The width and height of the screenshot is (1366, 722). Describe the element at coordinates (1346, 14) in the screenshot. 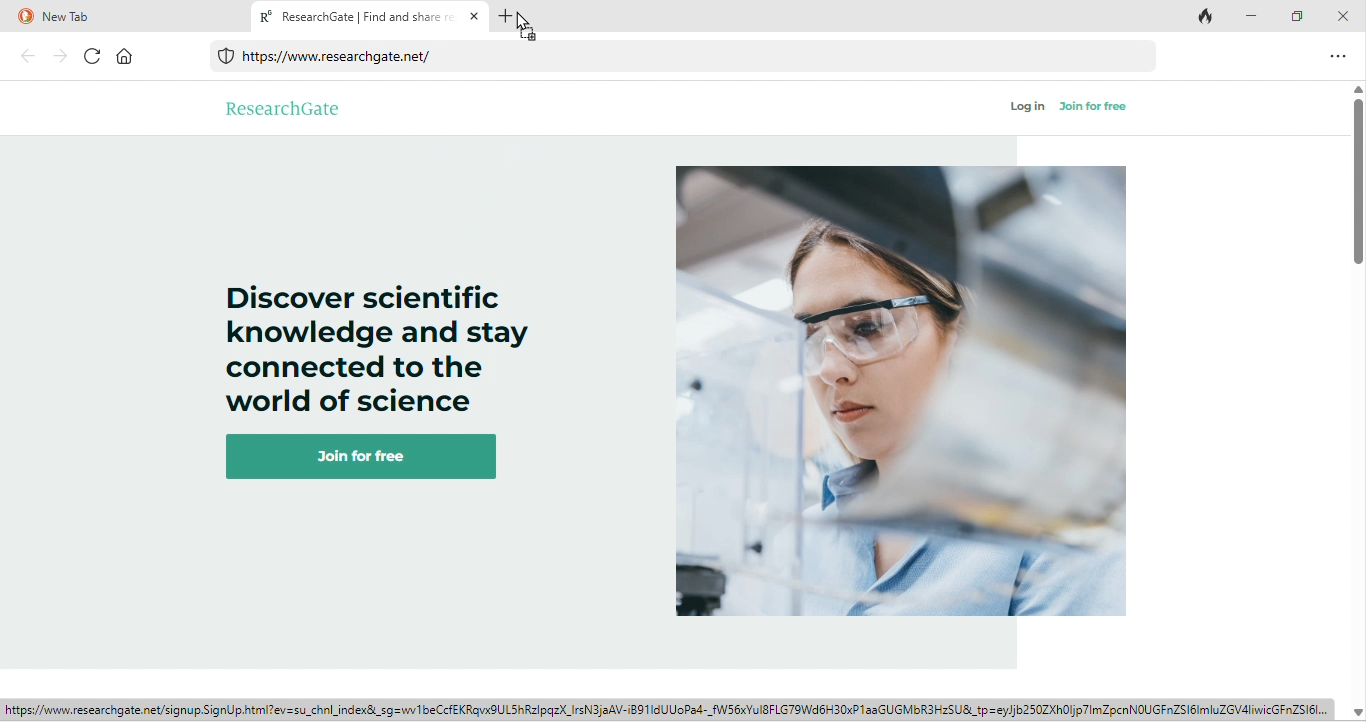

I see `close` at that location.